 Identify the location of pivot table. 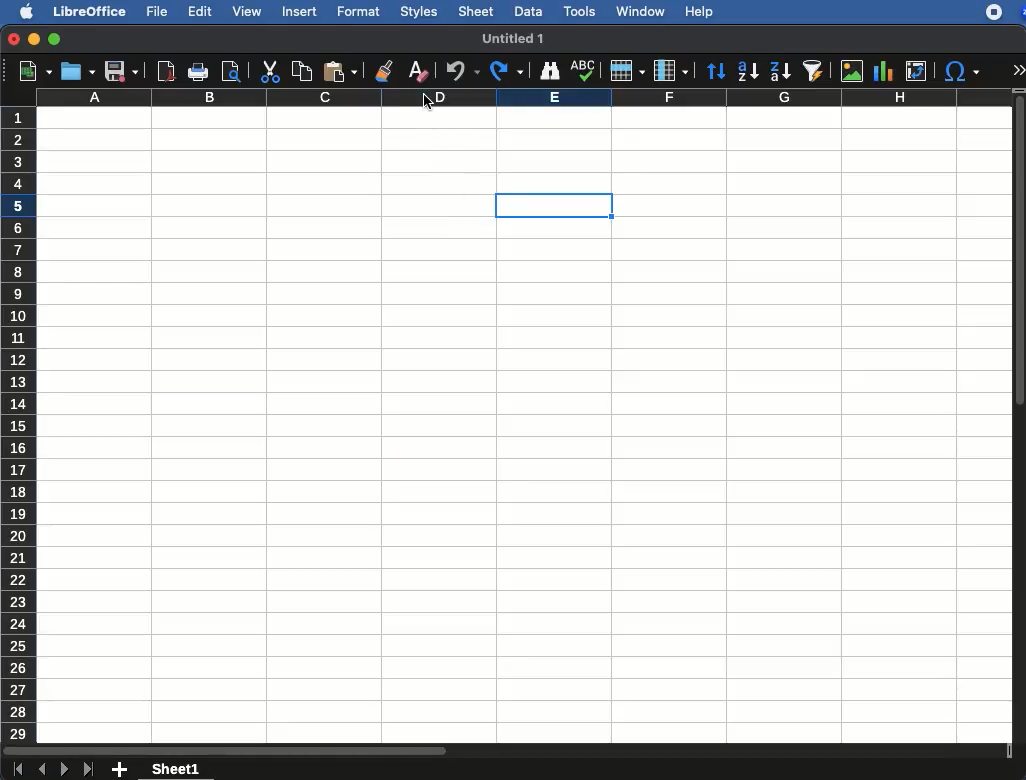
(916, 71).